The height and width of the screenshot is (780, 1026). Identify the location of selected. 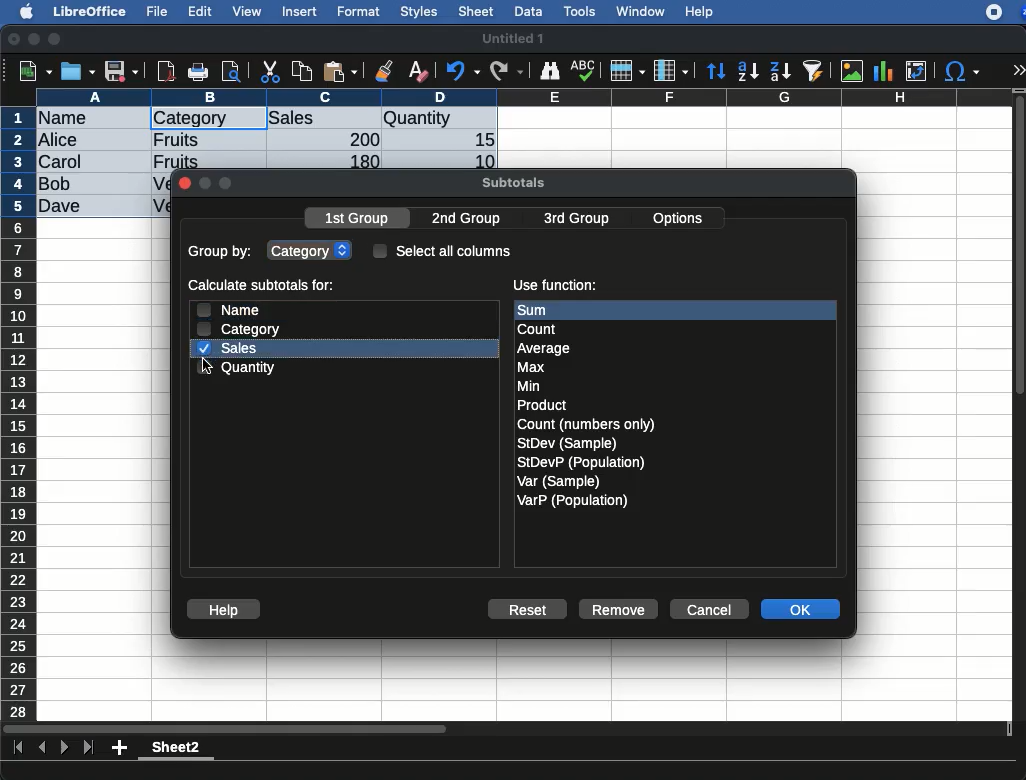
(246, 118).